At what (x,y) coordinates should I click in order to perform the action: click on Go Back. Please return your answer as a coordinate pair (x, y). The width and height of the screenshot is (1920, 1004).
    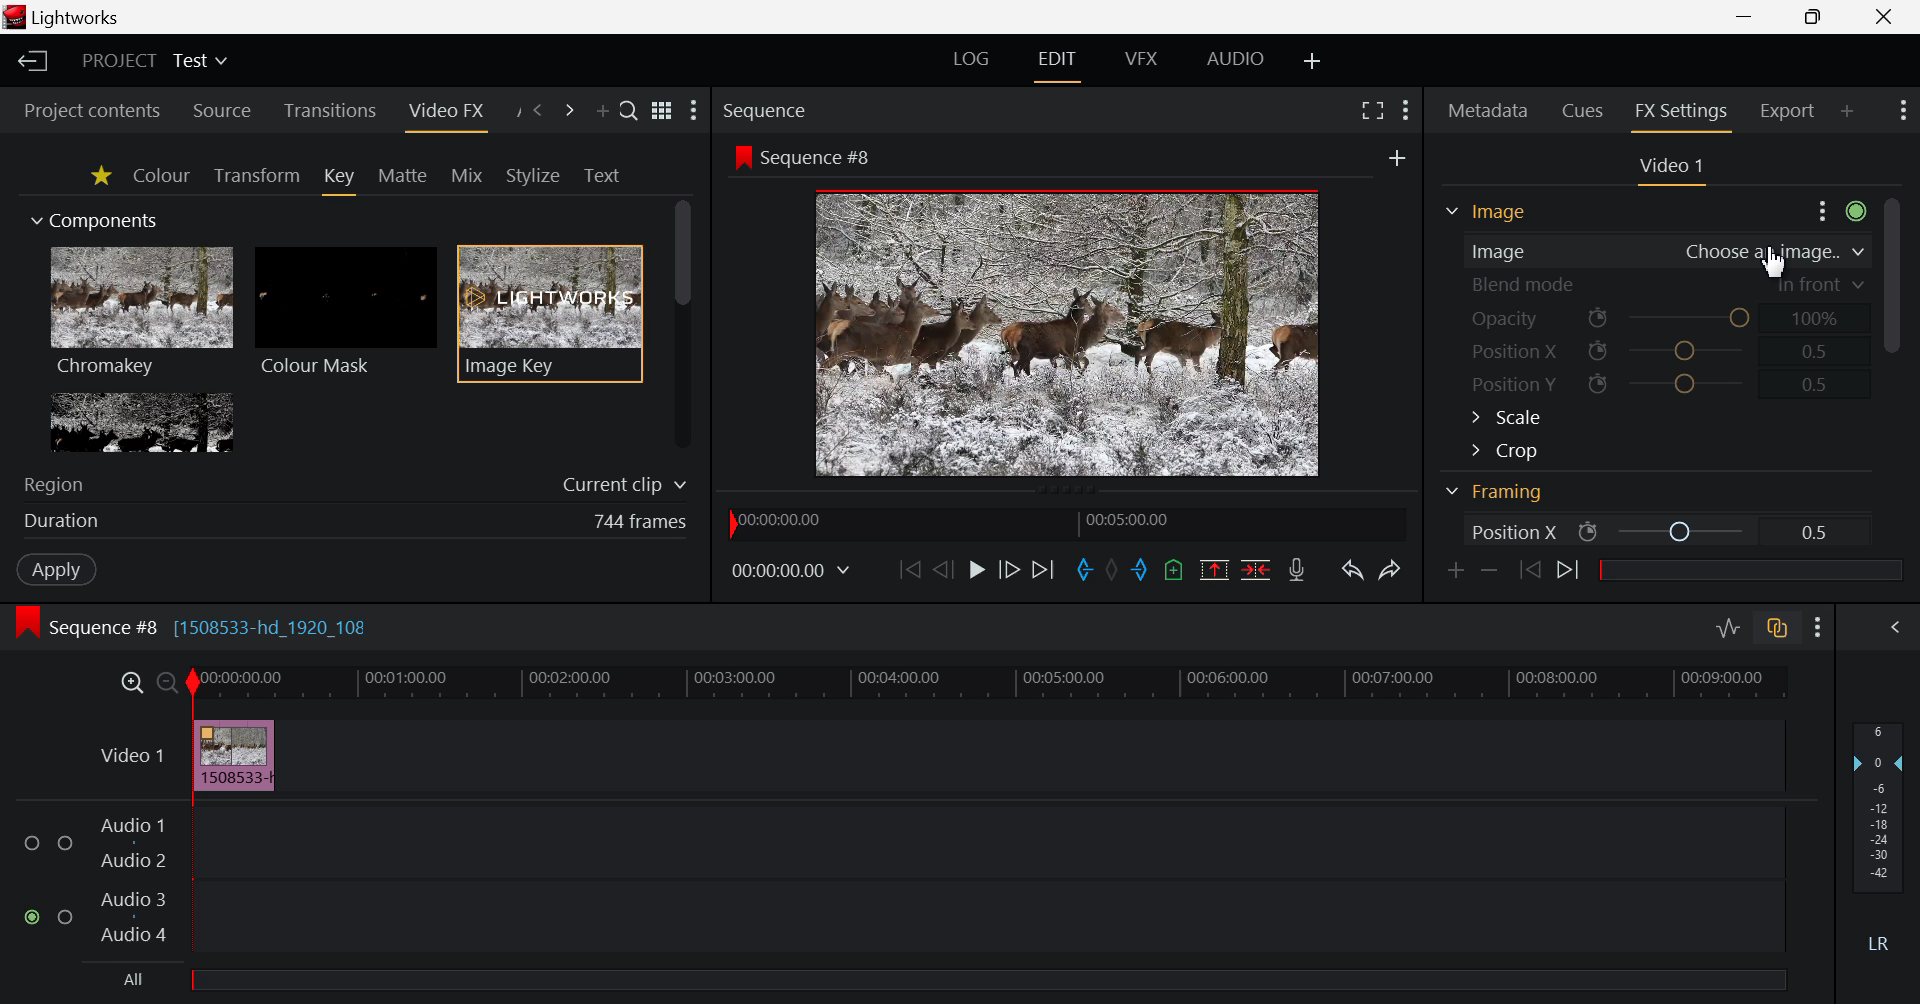
    Looking at the image, I should click on (943, 569).